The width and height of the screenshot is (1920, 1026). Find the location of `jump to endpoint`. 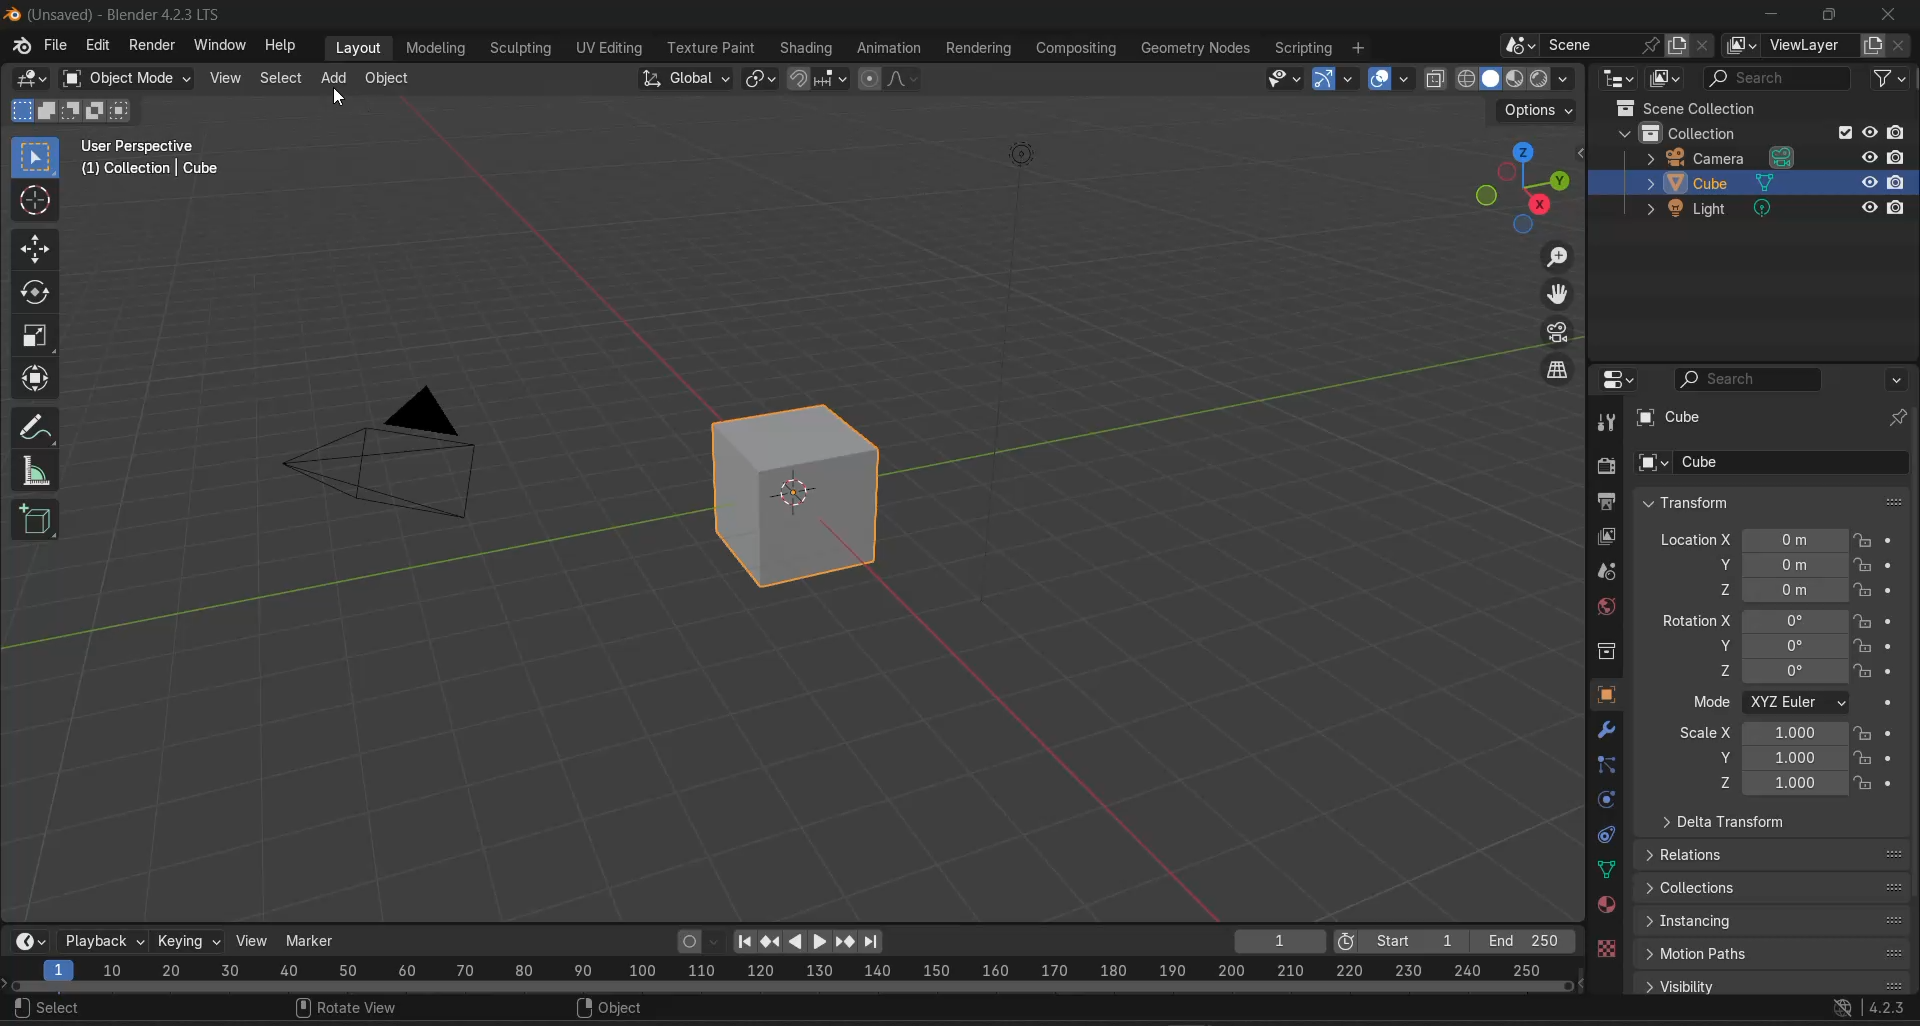

jump to endpoint is located at coordinates (748, 942).